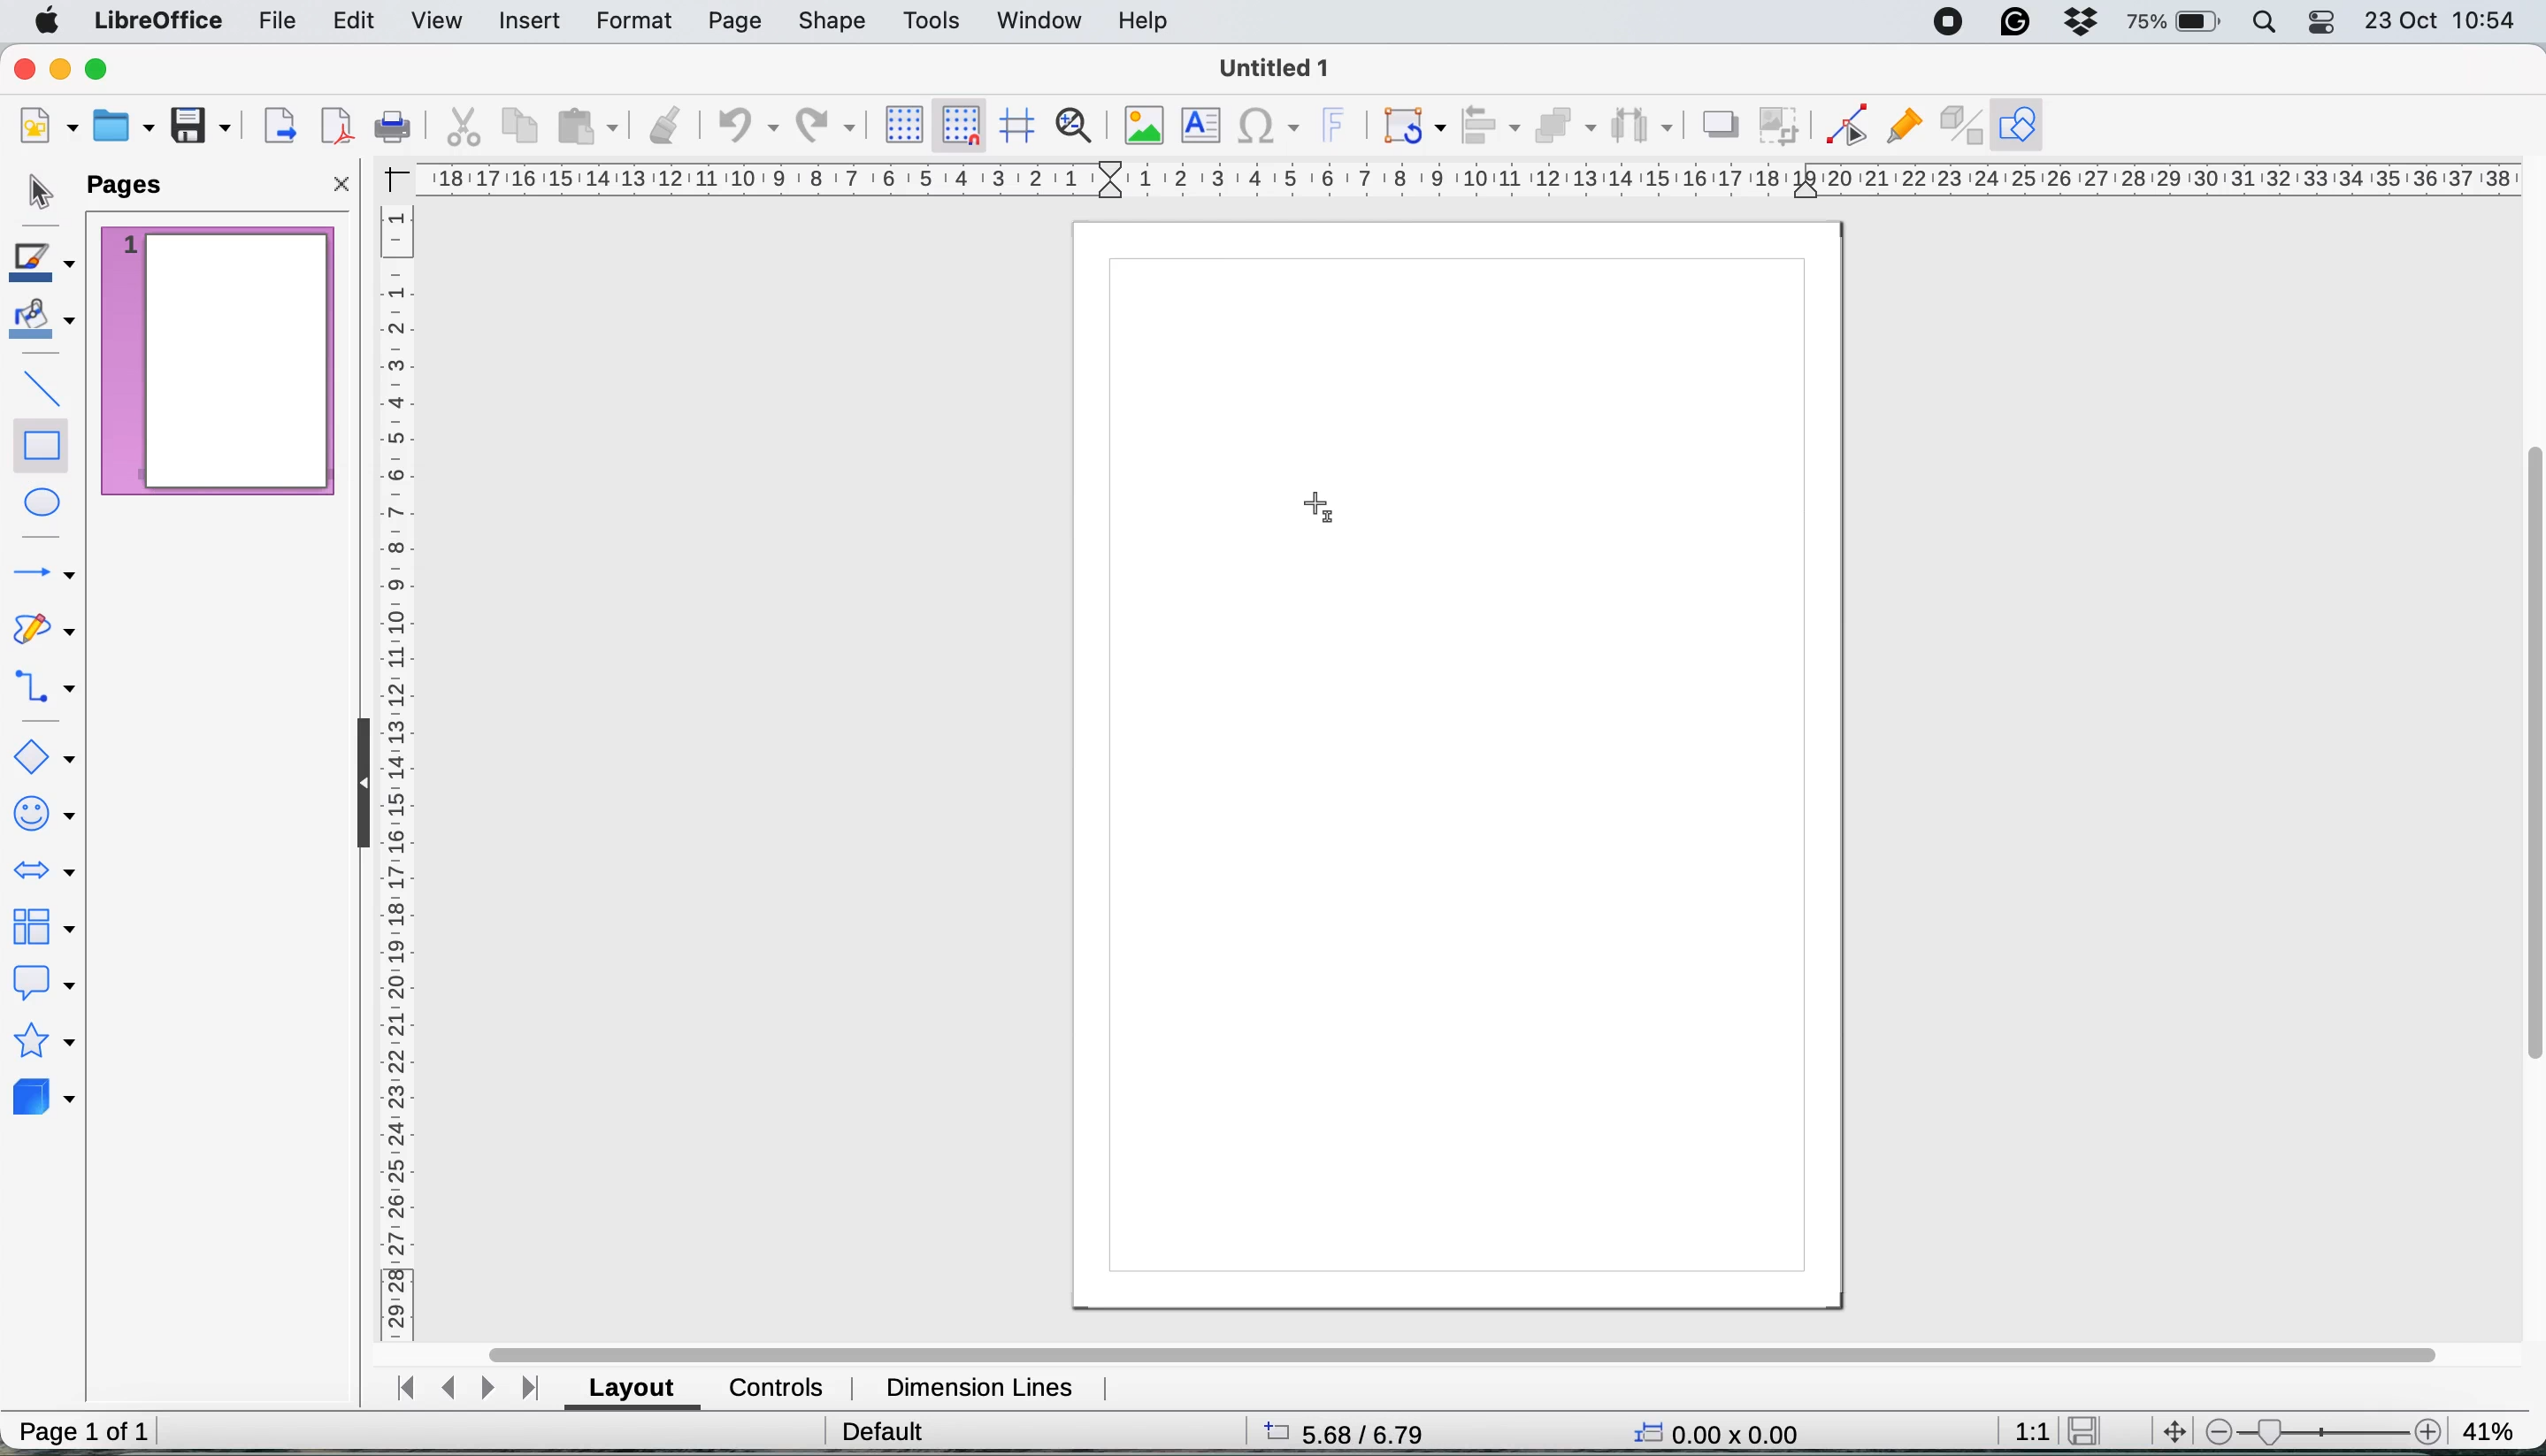 The image size is (2546, 1456). Describe the element at coordinates (1324, 512) in the screenshot. I see `cursor` at that location.